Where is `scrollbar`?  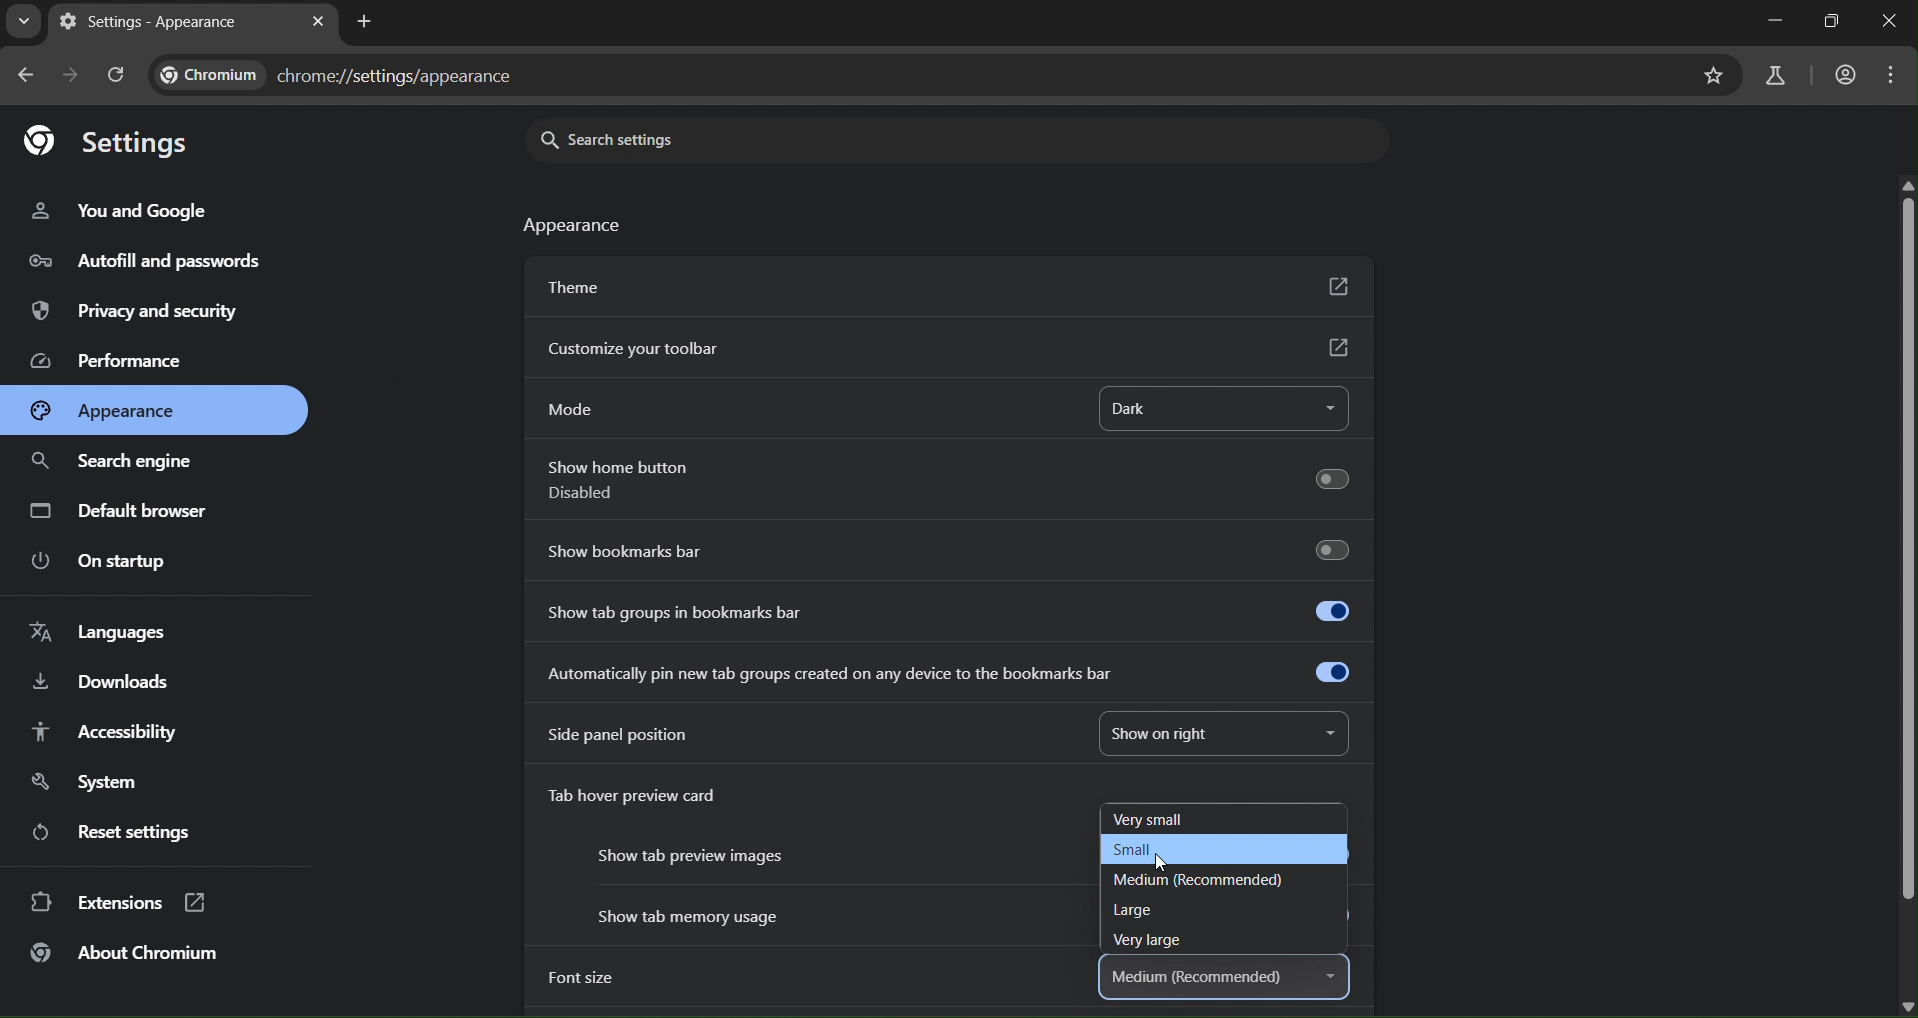 scrollbar is located at coordinates (1900, 539).